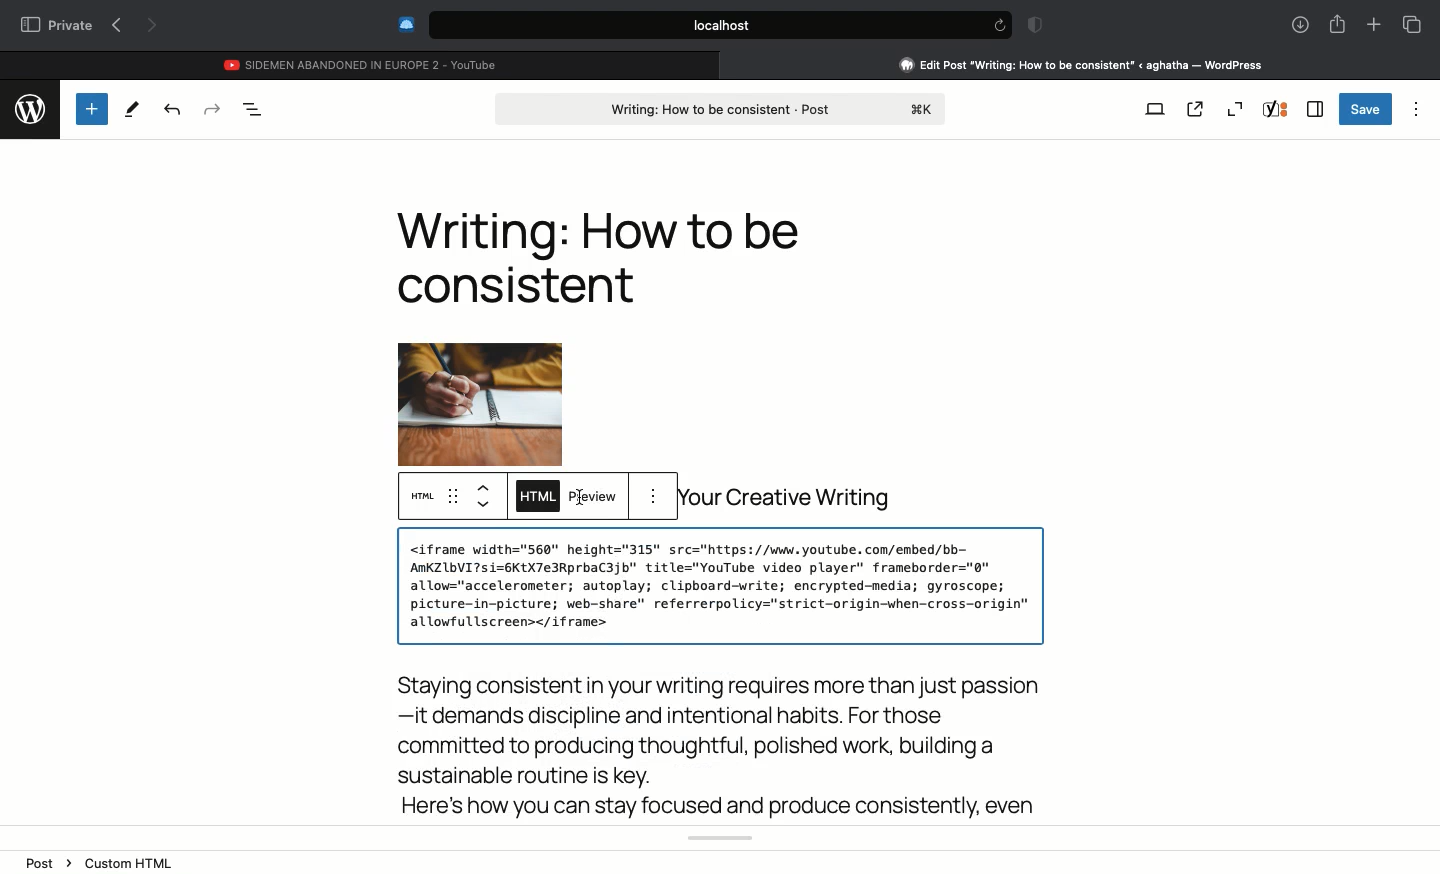  What do you see at coordinates (154, 27) in the screenshot?
I see `Next page` at bounding box center [154, 27].